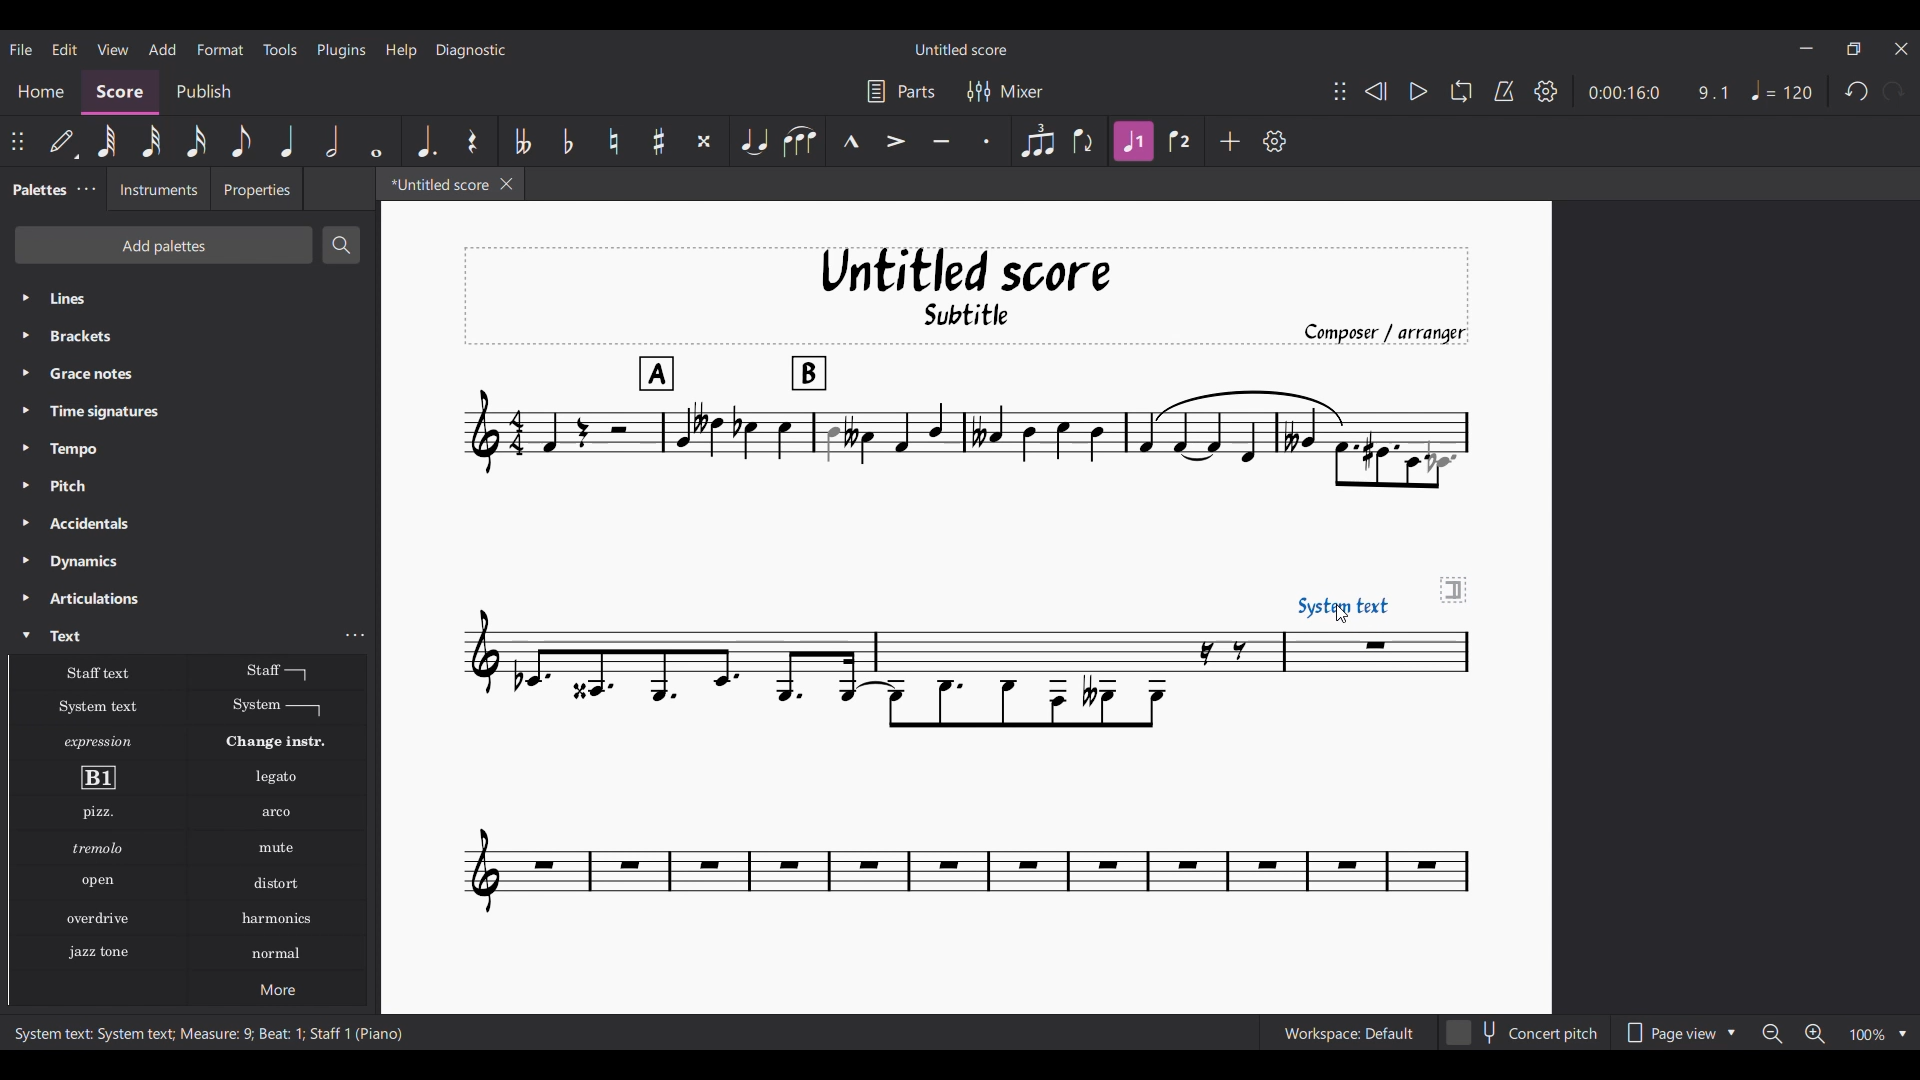 Image resolution: width=1920 pixels, height=1080 pixels. I want to click on Tools menu, so click(280, 49).